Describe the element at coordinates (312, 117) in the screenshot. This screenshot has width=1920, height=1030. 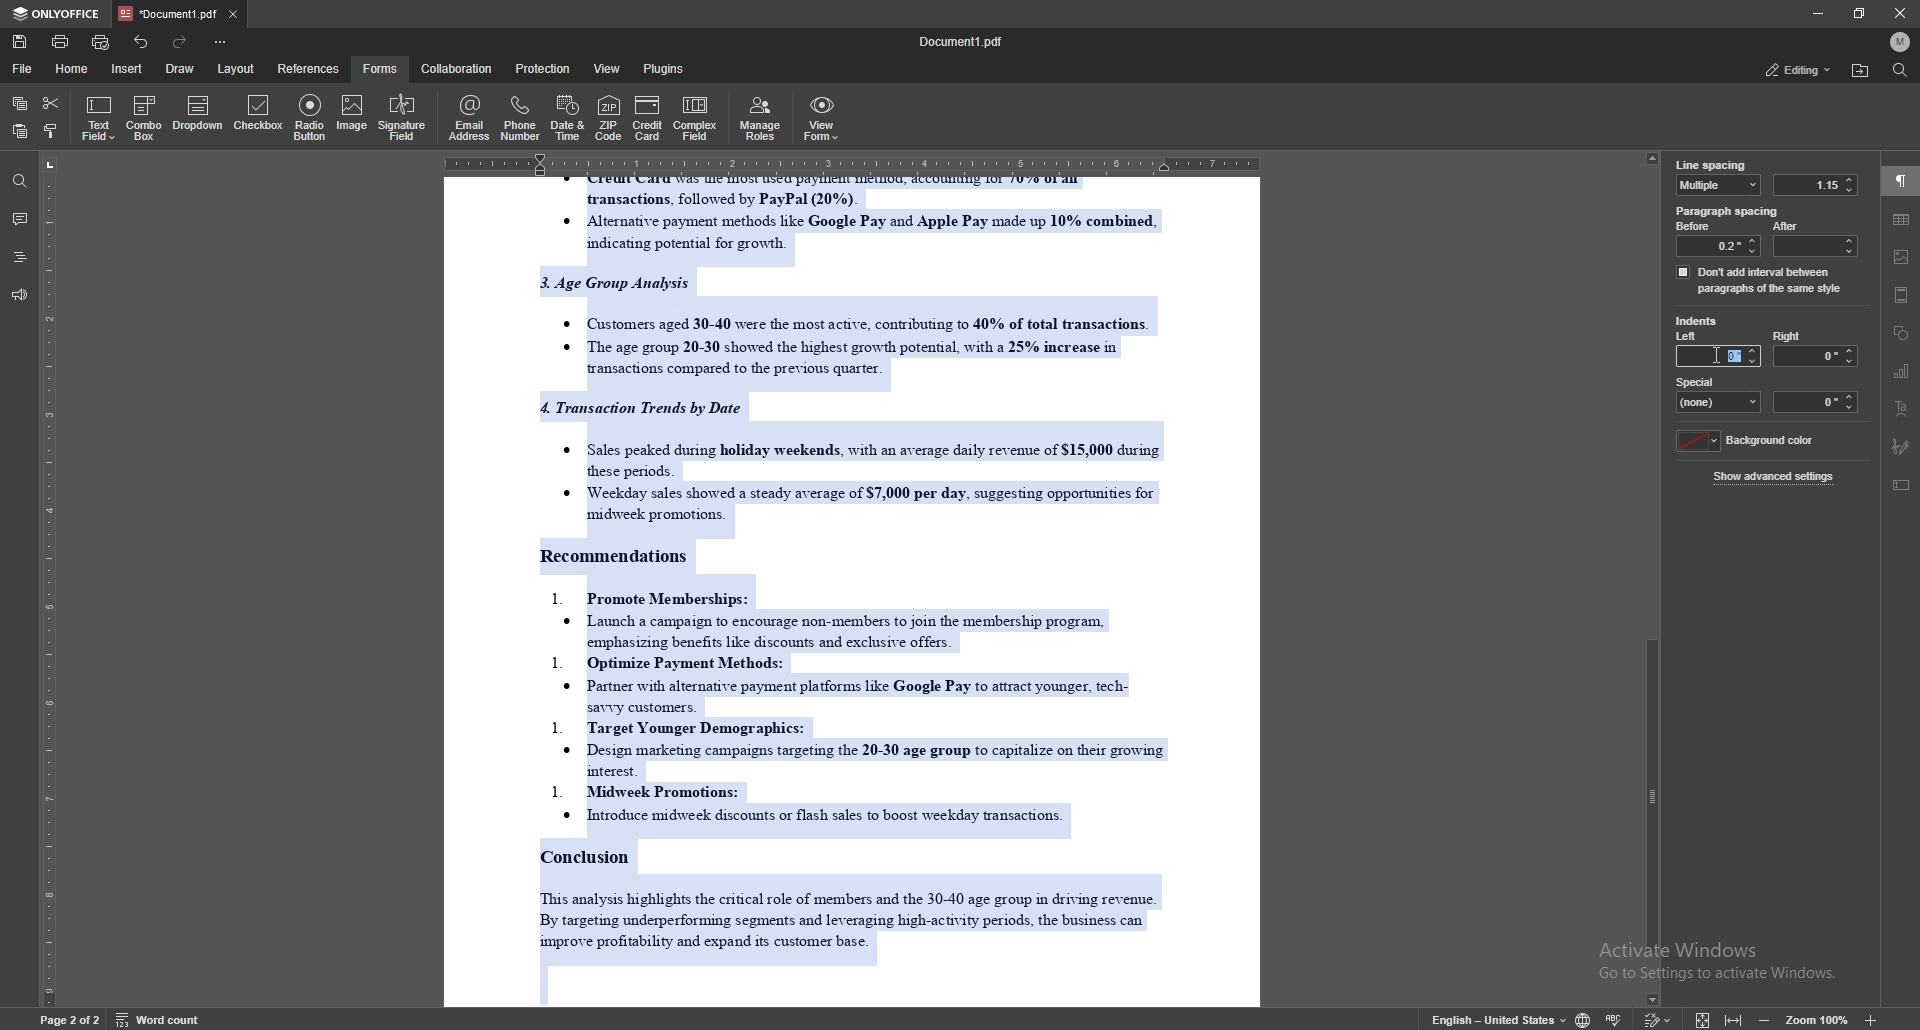
I see `radio button` at that location.